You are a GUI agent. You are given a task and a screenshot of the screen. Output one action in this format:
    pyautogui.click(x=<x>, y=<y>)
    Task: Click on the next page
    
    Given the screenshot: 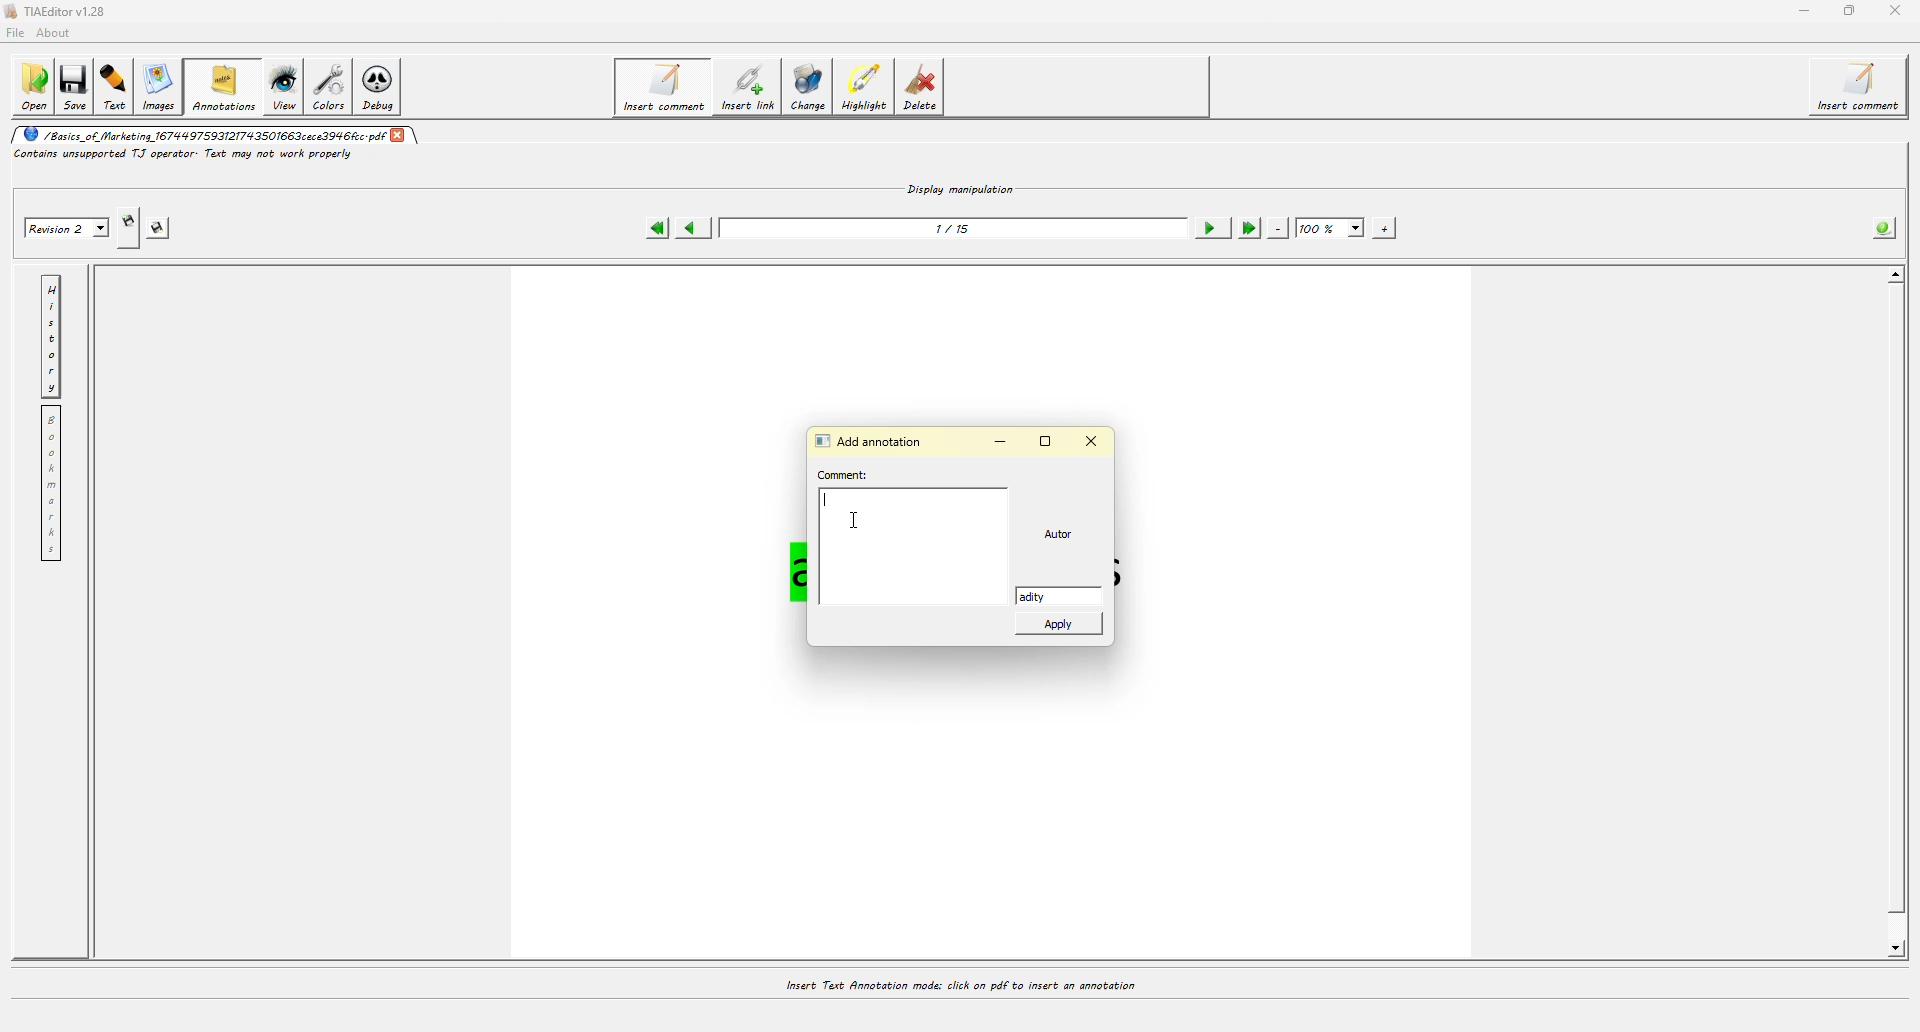 What is the action you would take?
    pyautogui.click(x=1210, y=228)
    